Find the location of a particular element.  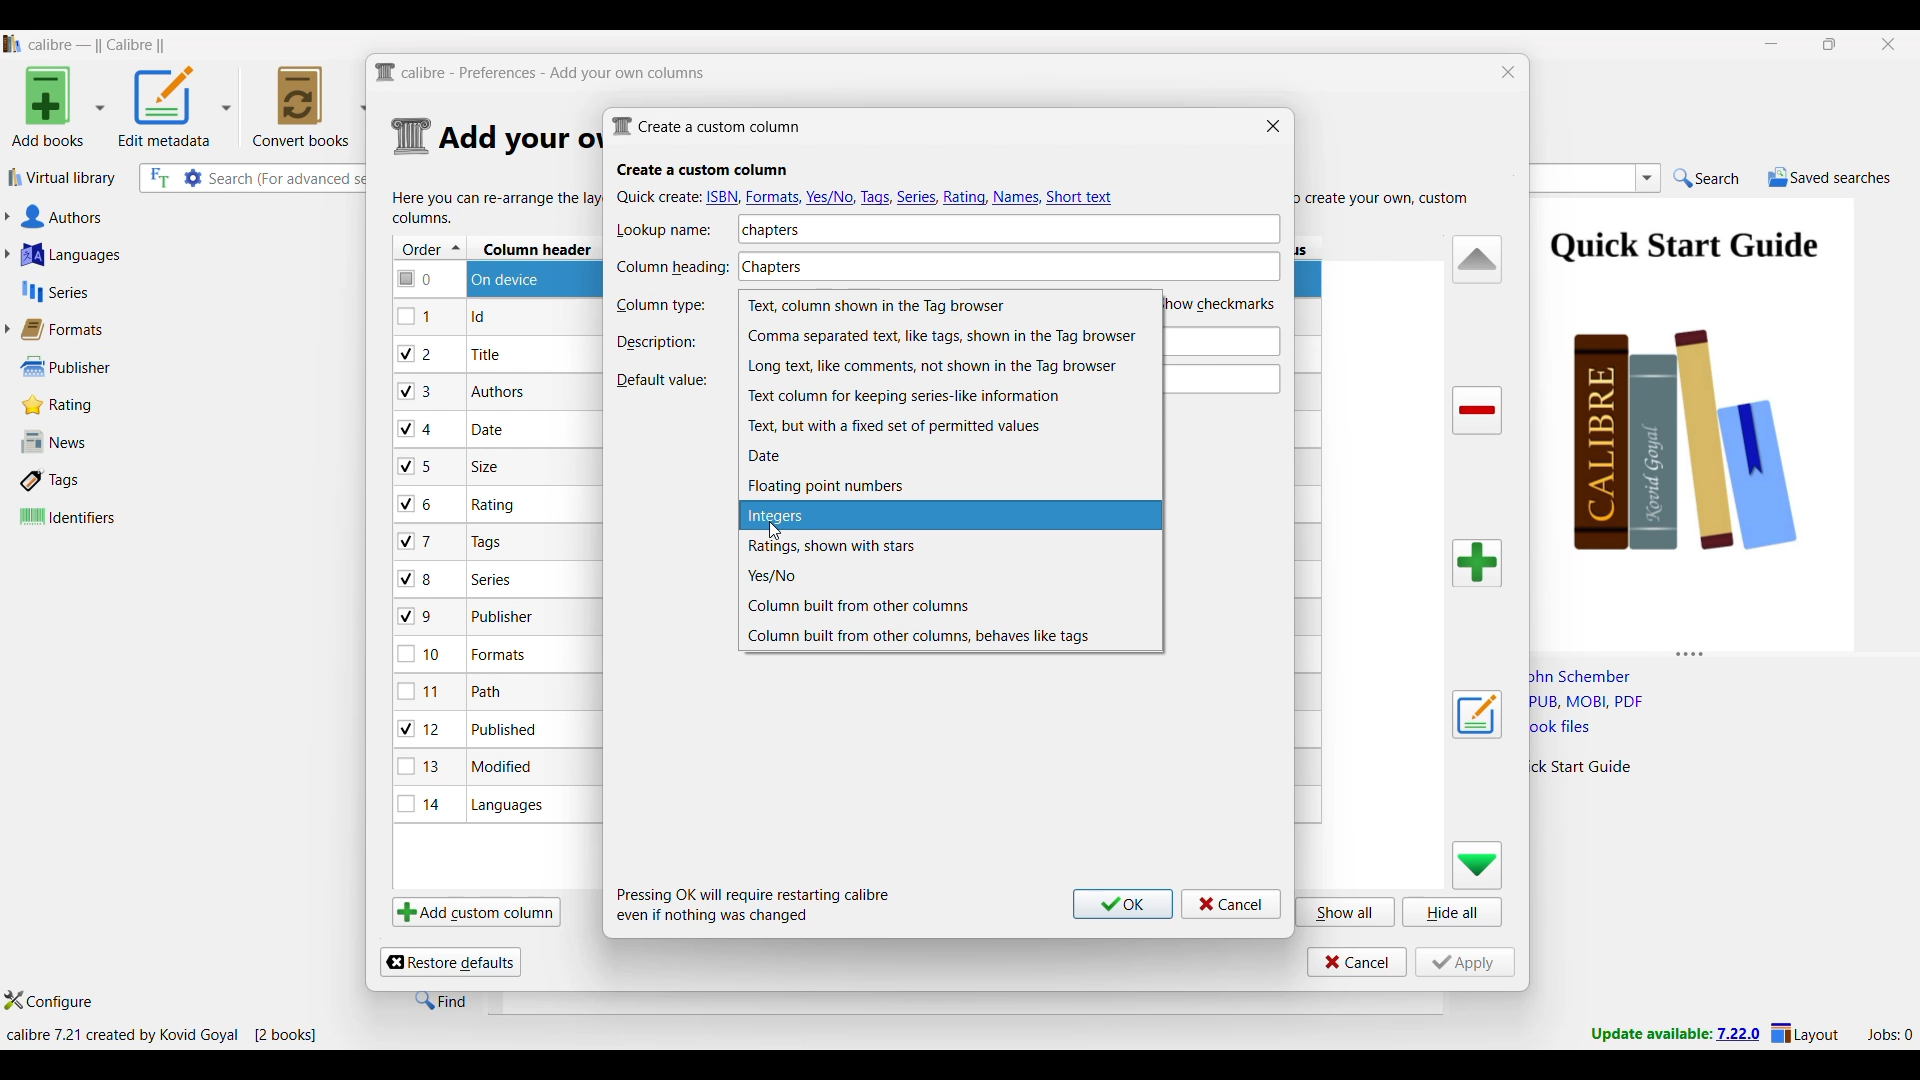

cursor is located at coordinates (777, 530).